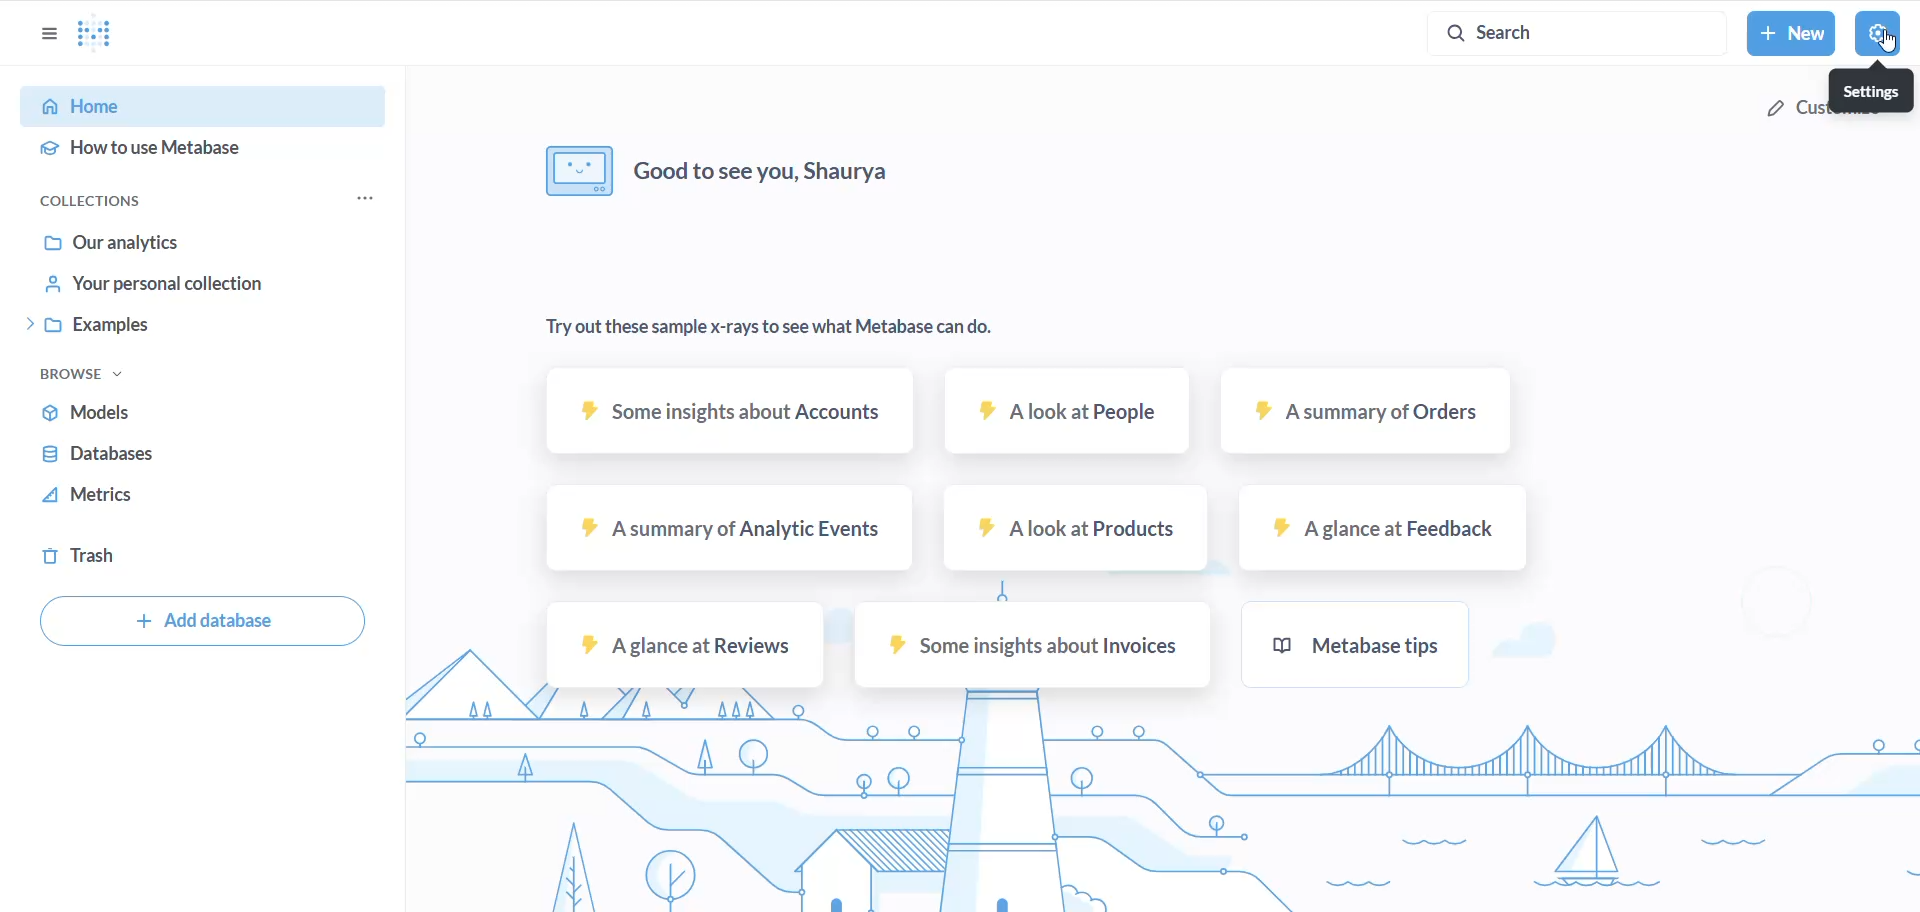 Image resolution: width=1920 pixels, height=912 pixels. I want to click on settings, so click(1879, 33).